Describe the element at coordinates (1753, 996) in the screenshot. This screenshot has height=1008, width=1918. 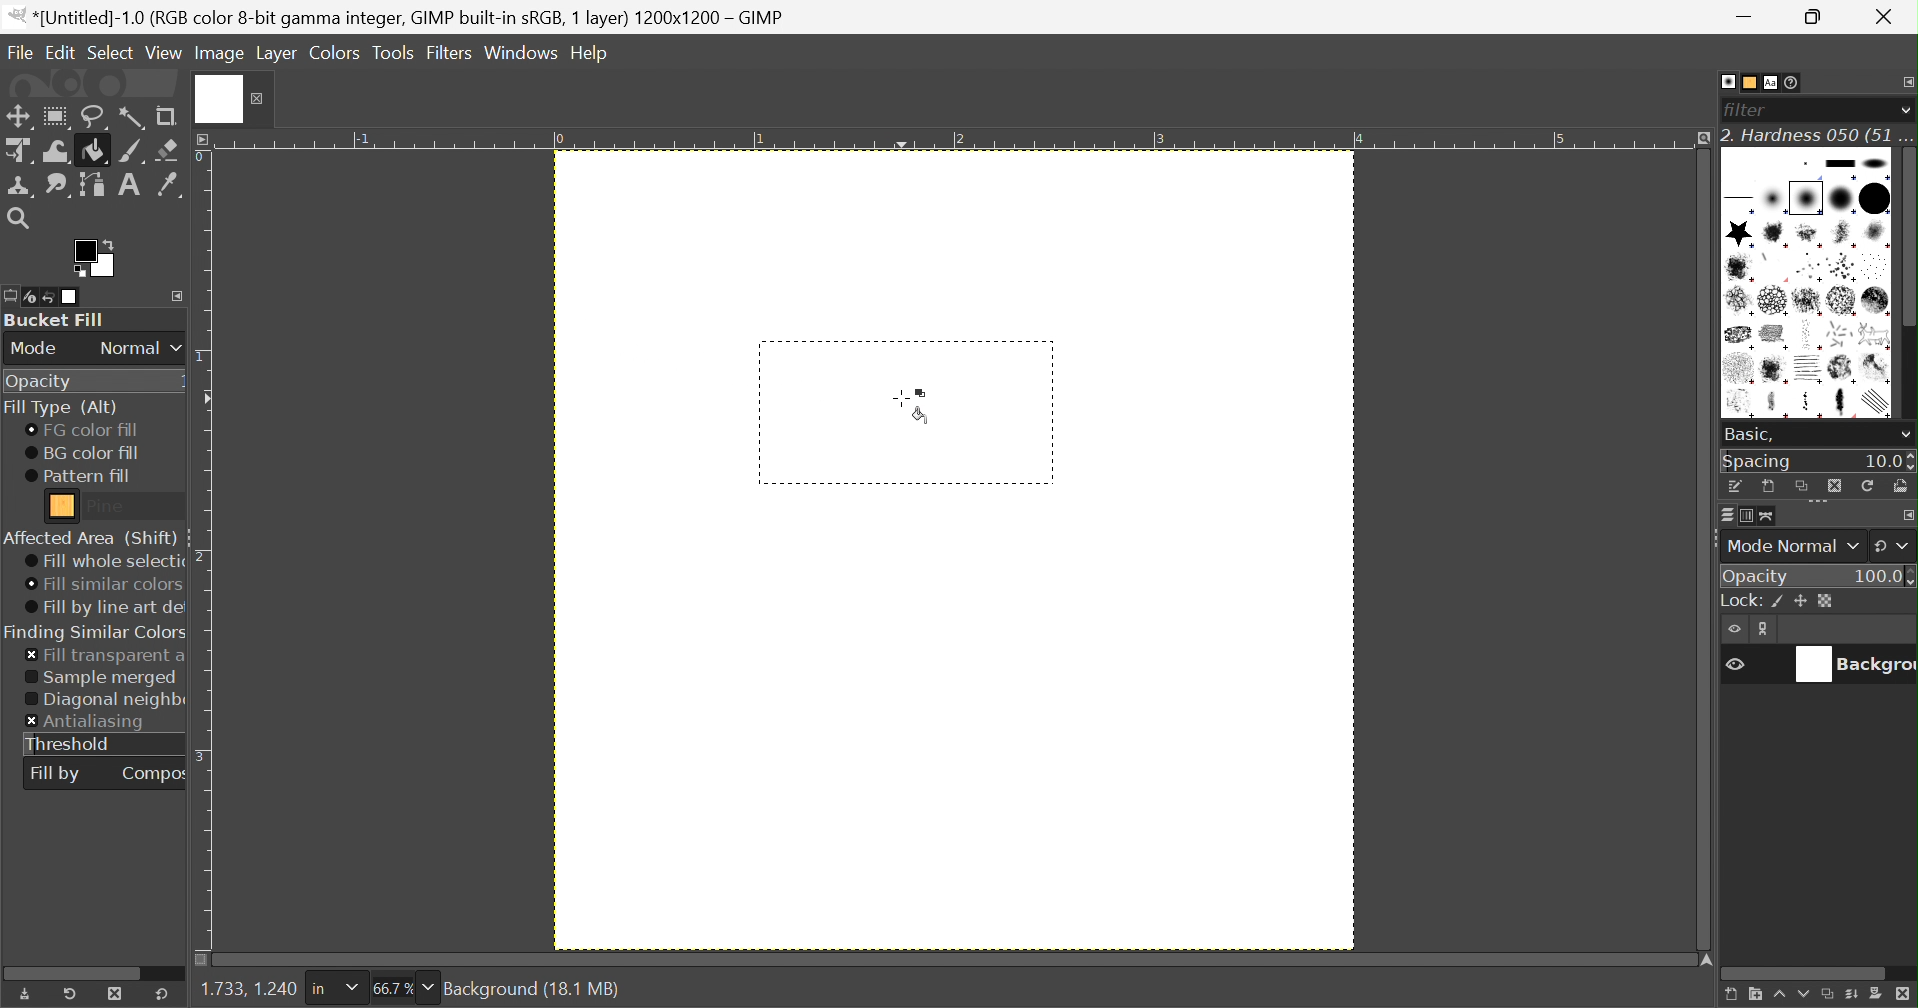
I see `Create a new layer group and add it to the image` at that location.